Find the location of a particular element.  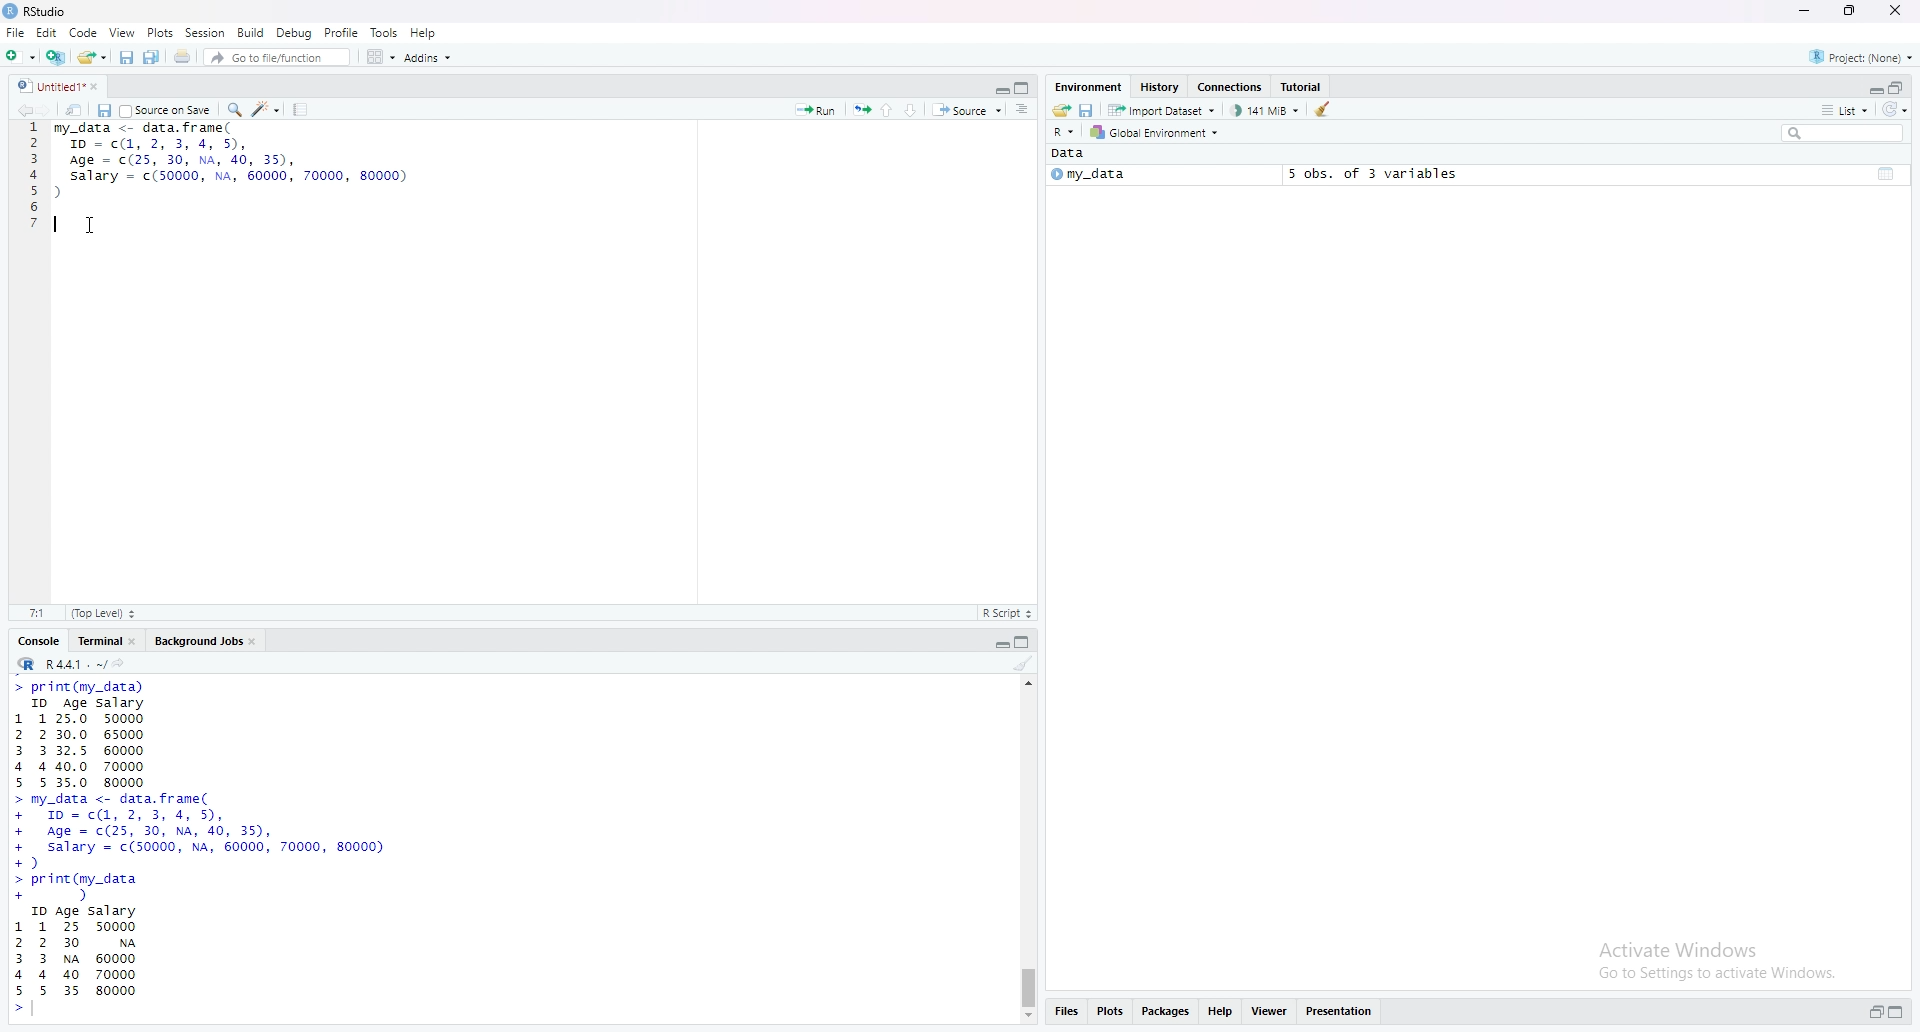

plots is located at coordinates (1112, 1011).